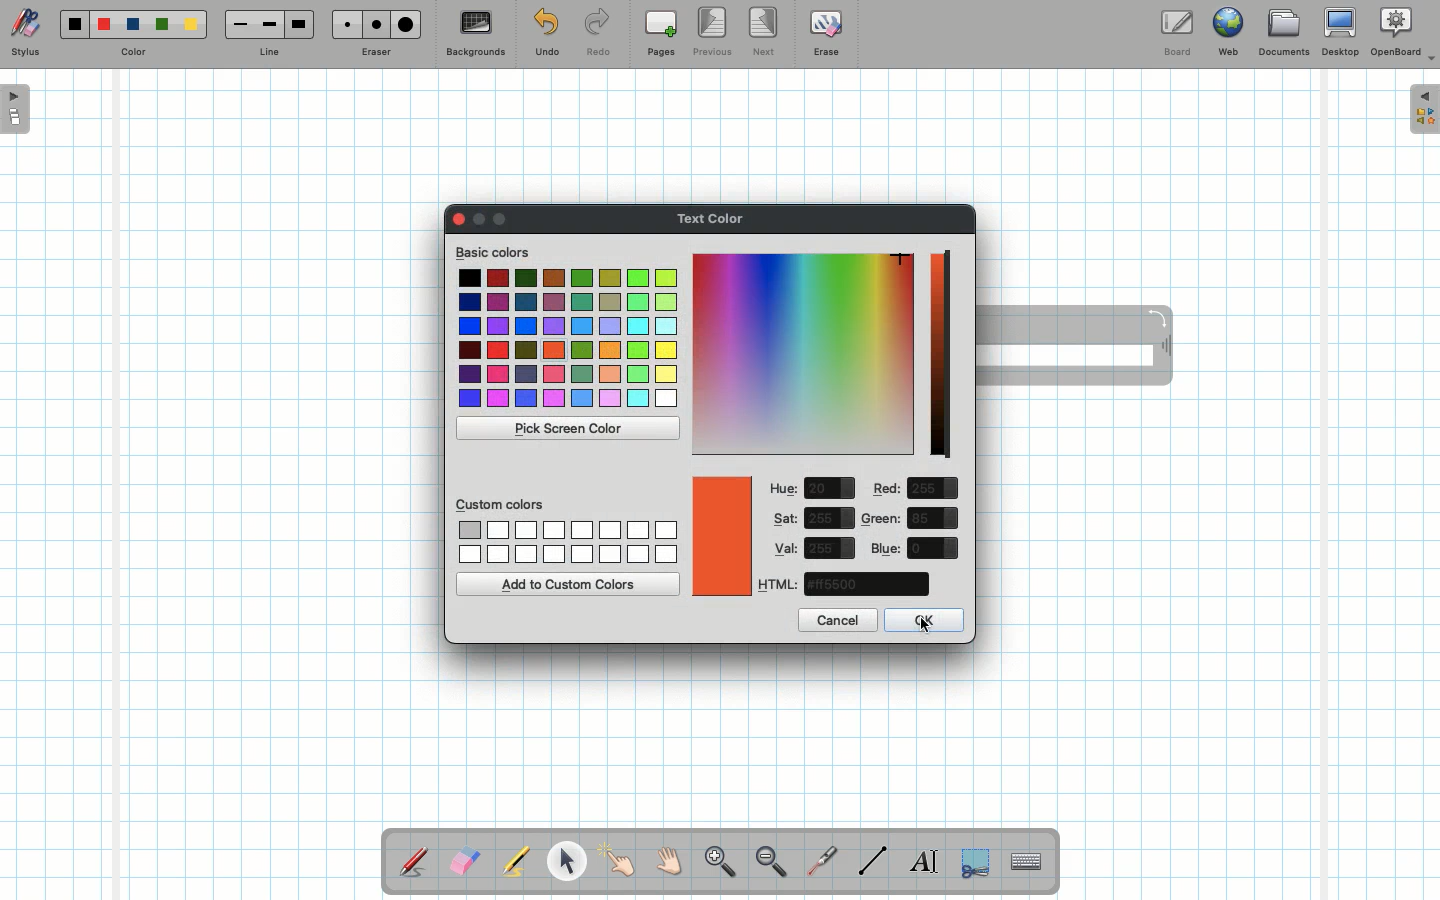 This screenshot has height=900, width=1440. What do you see at coordinates (818, 862) in the screenshot?
I see `Laser pointer` at bounding box center [818, 862].